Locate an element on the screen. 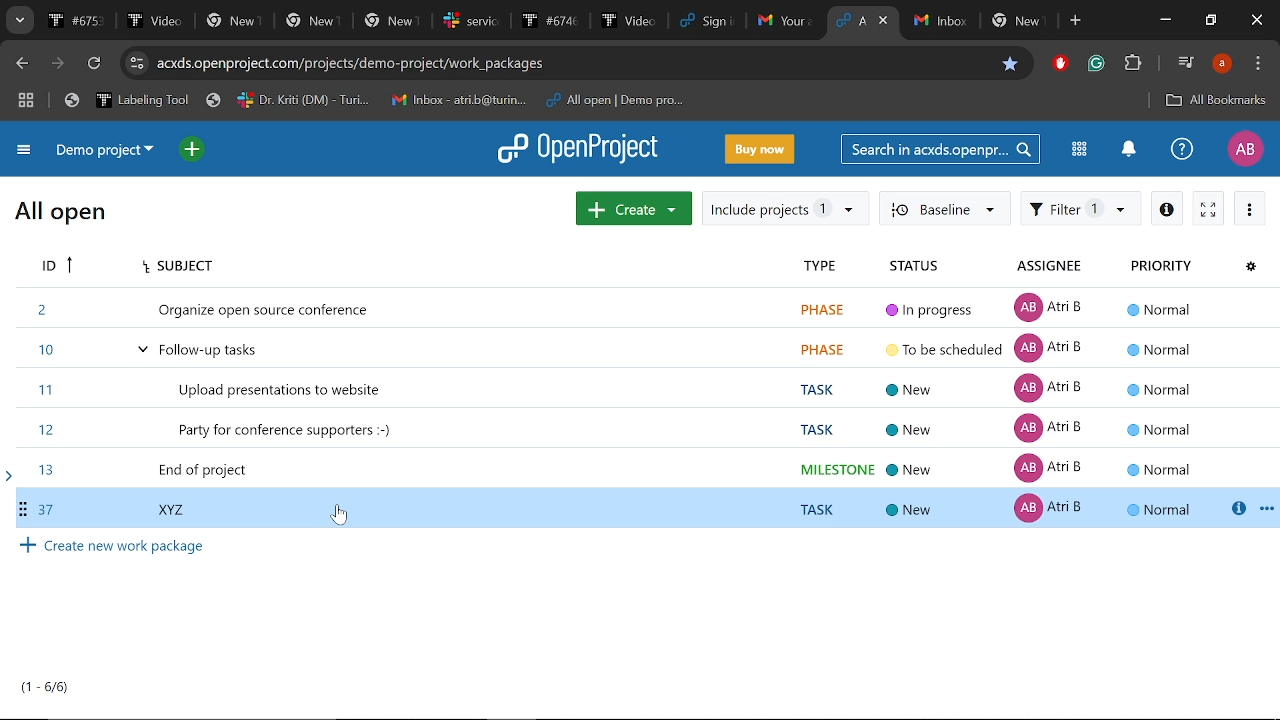 Image resolution: width=1280 pixels, height=720 pixels. Profile is located at coordinates (1245, 149).